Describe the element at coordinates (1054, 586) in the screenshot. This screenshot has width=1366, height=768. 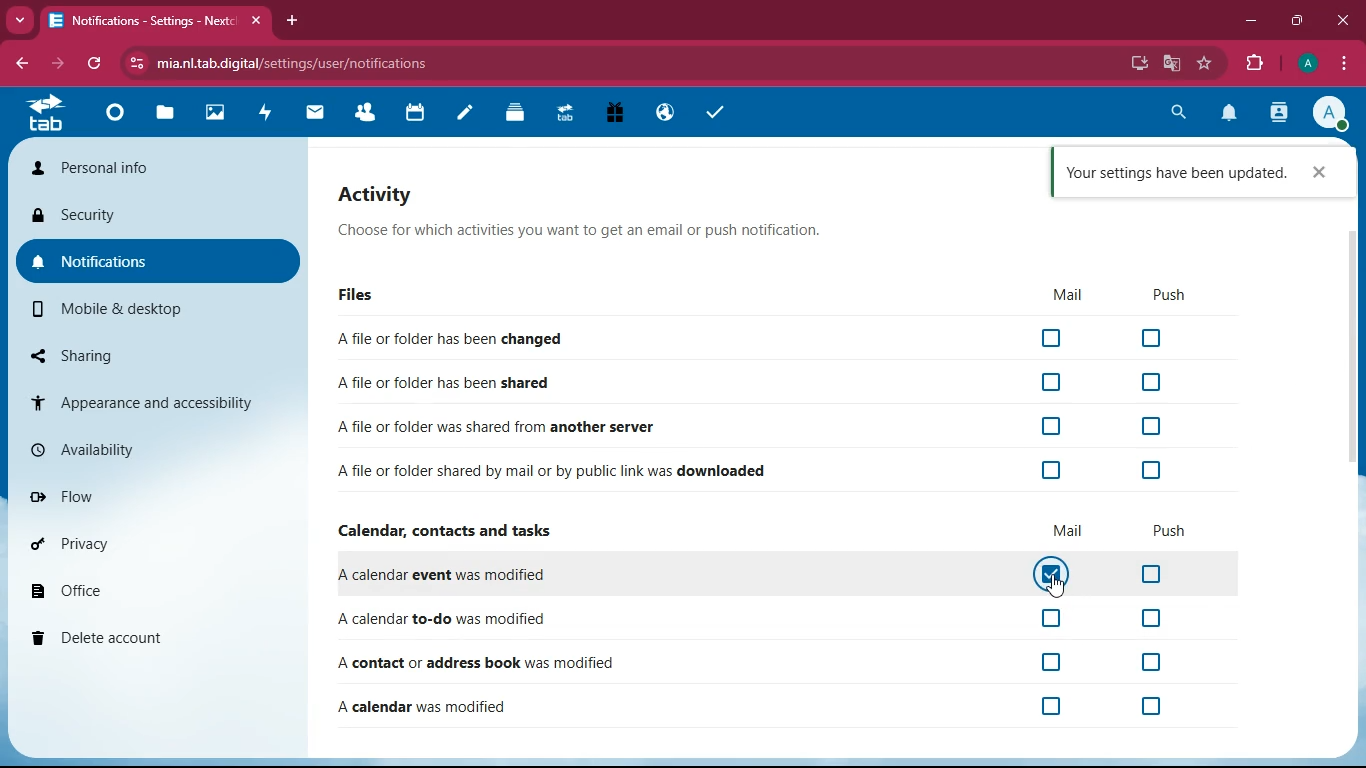
I see `cursor` at that location.